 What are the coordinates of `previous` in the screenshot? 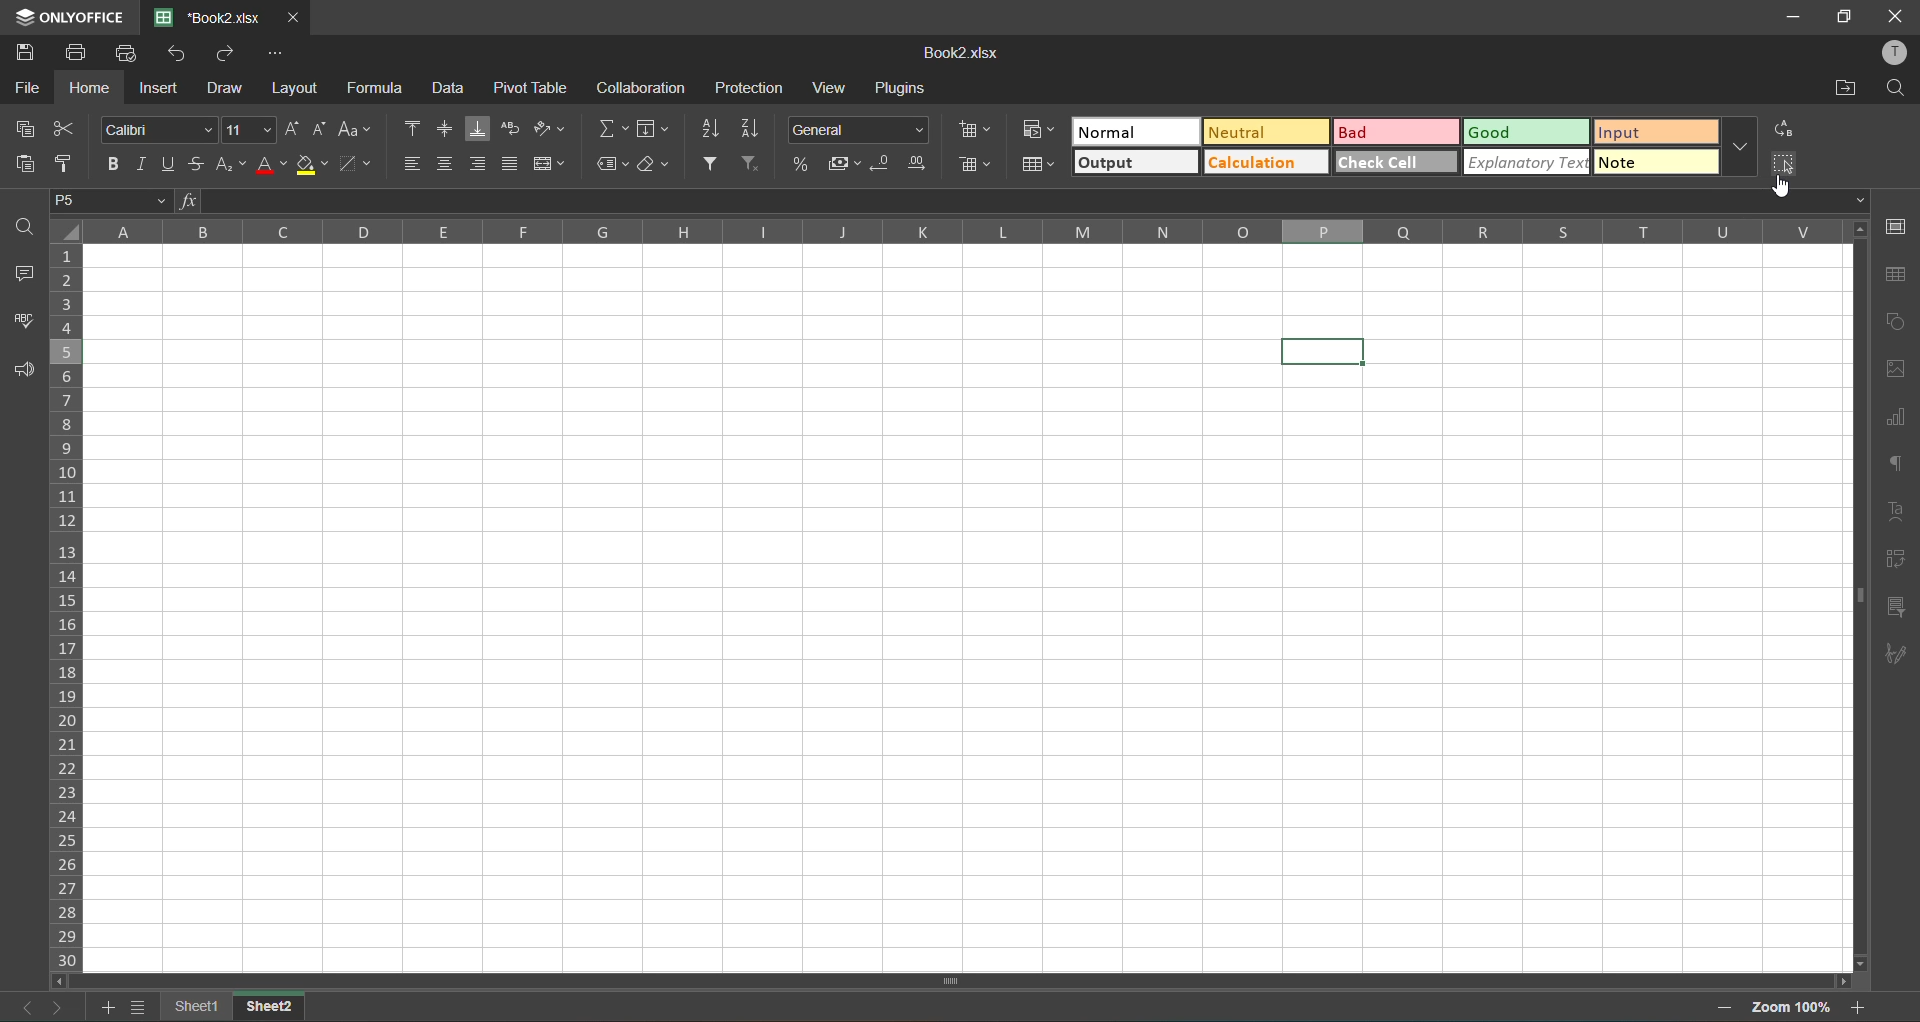 It's located at (20, 1005).